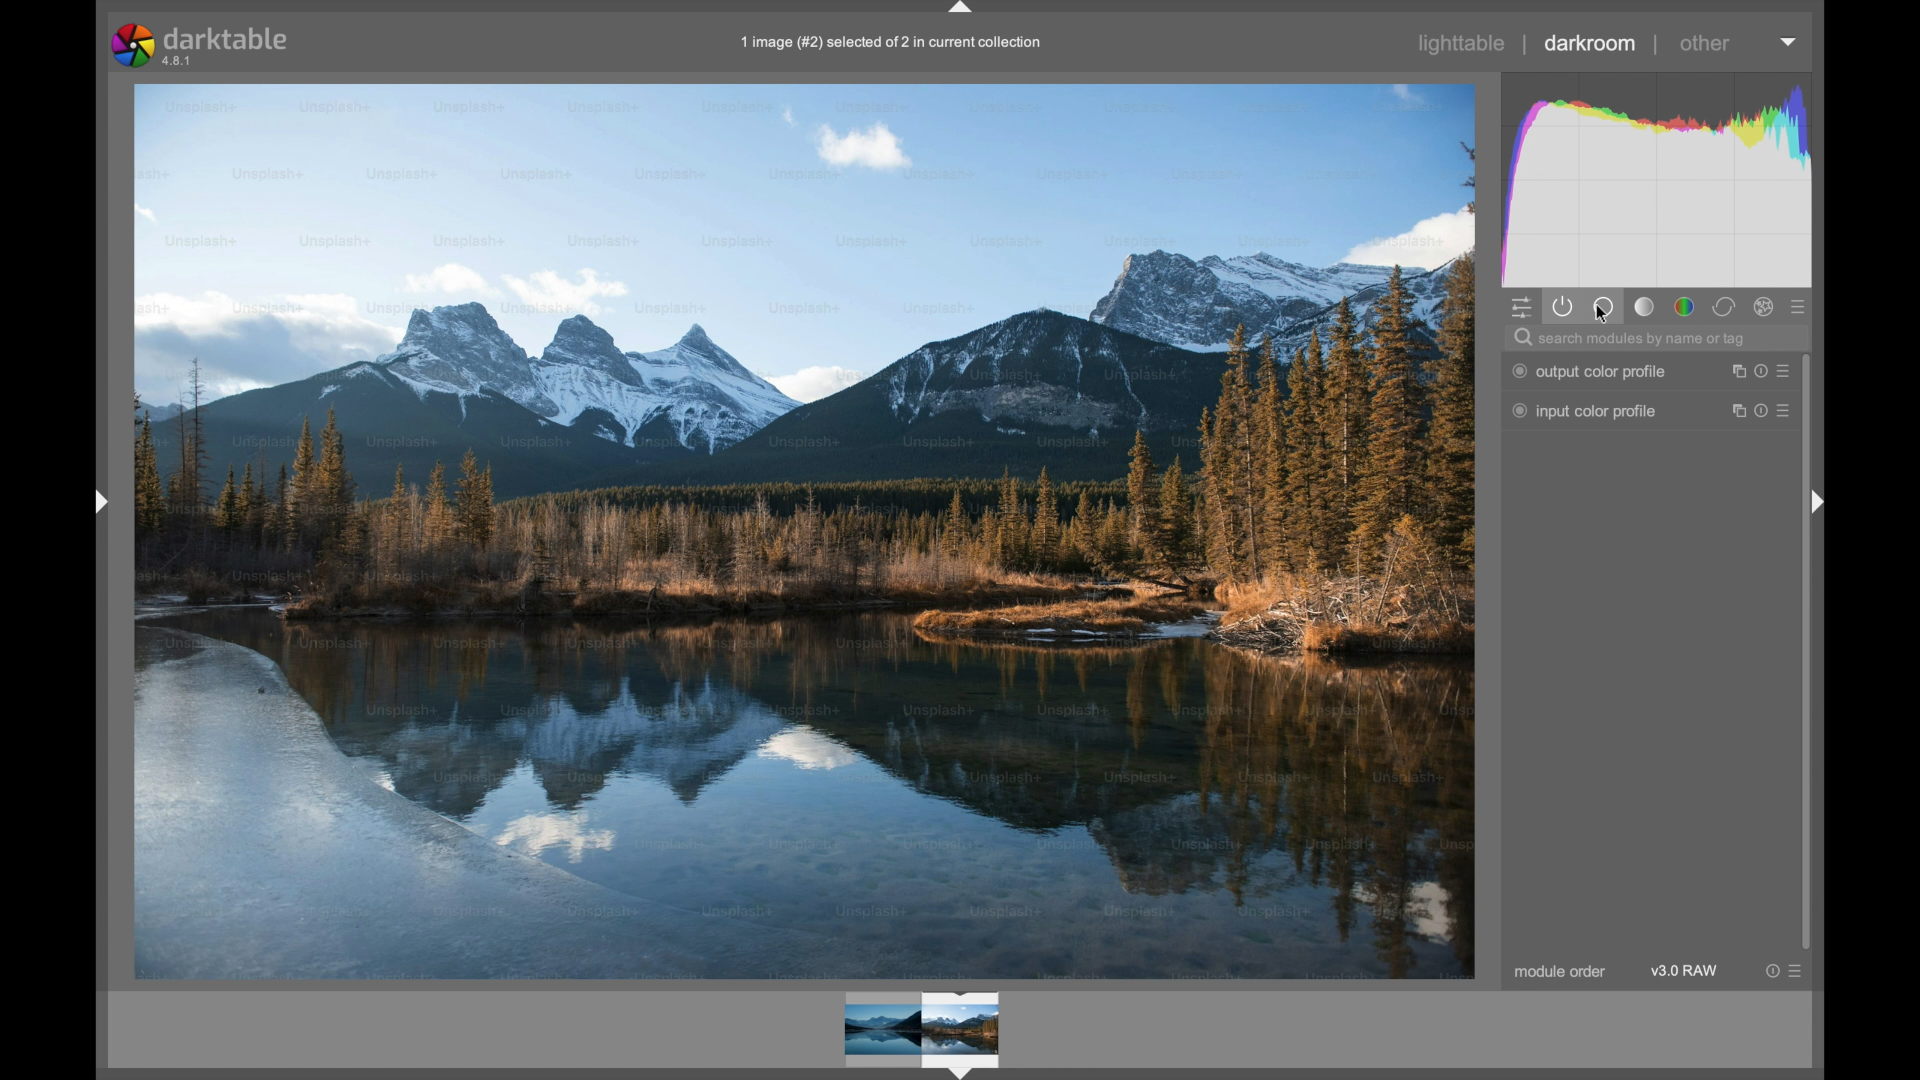  I want to click on drag handle, so click(1817, 503).